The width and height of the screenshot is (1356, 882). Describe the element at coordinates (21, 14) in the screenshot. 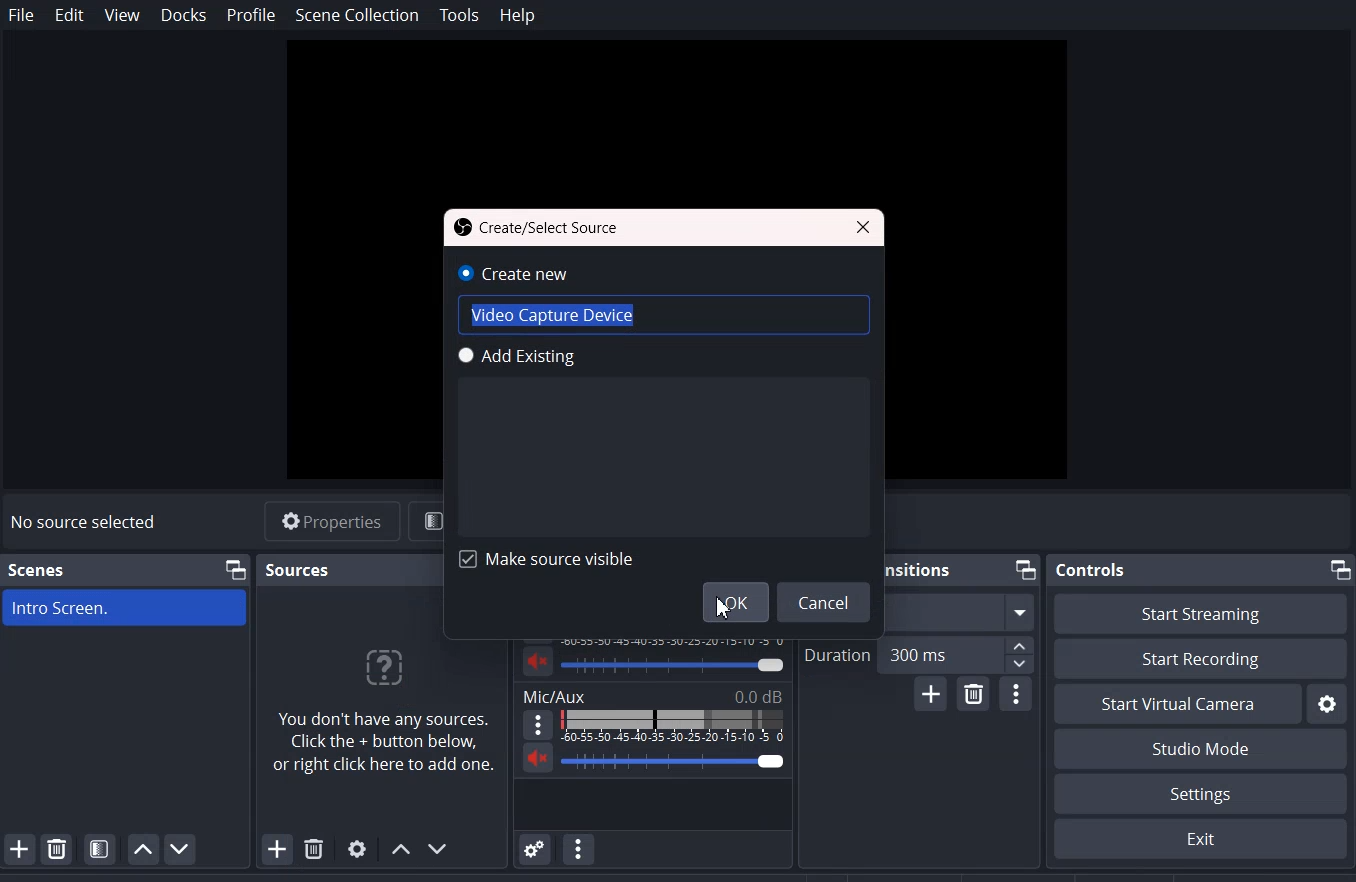

I see `File` at that location.